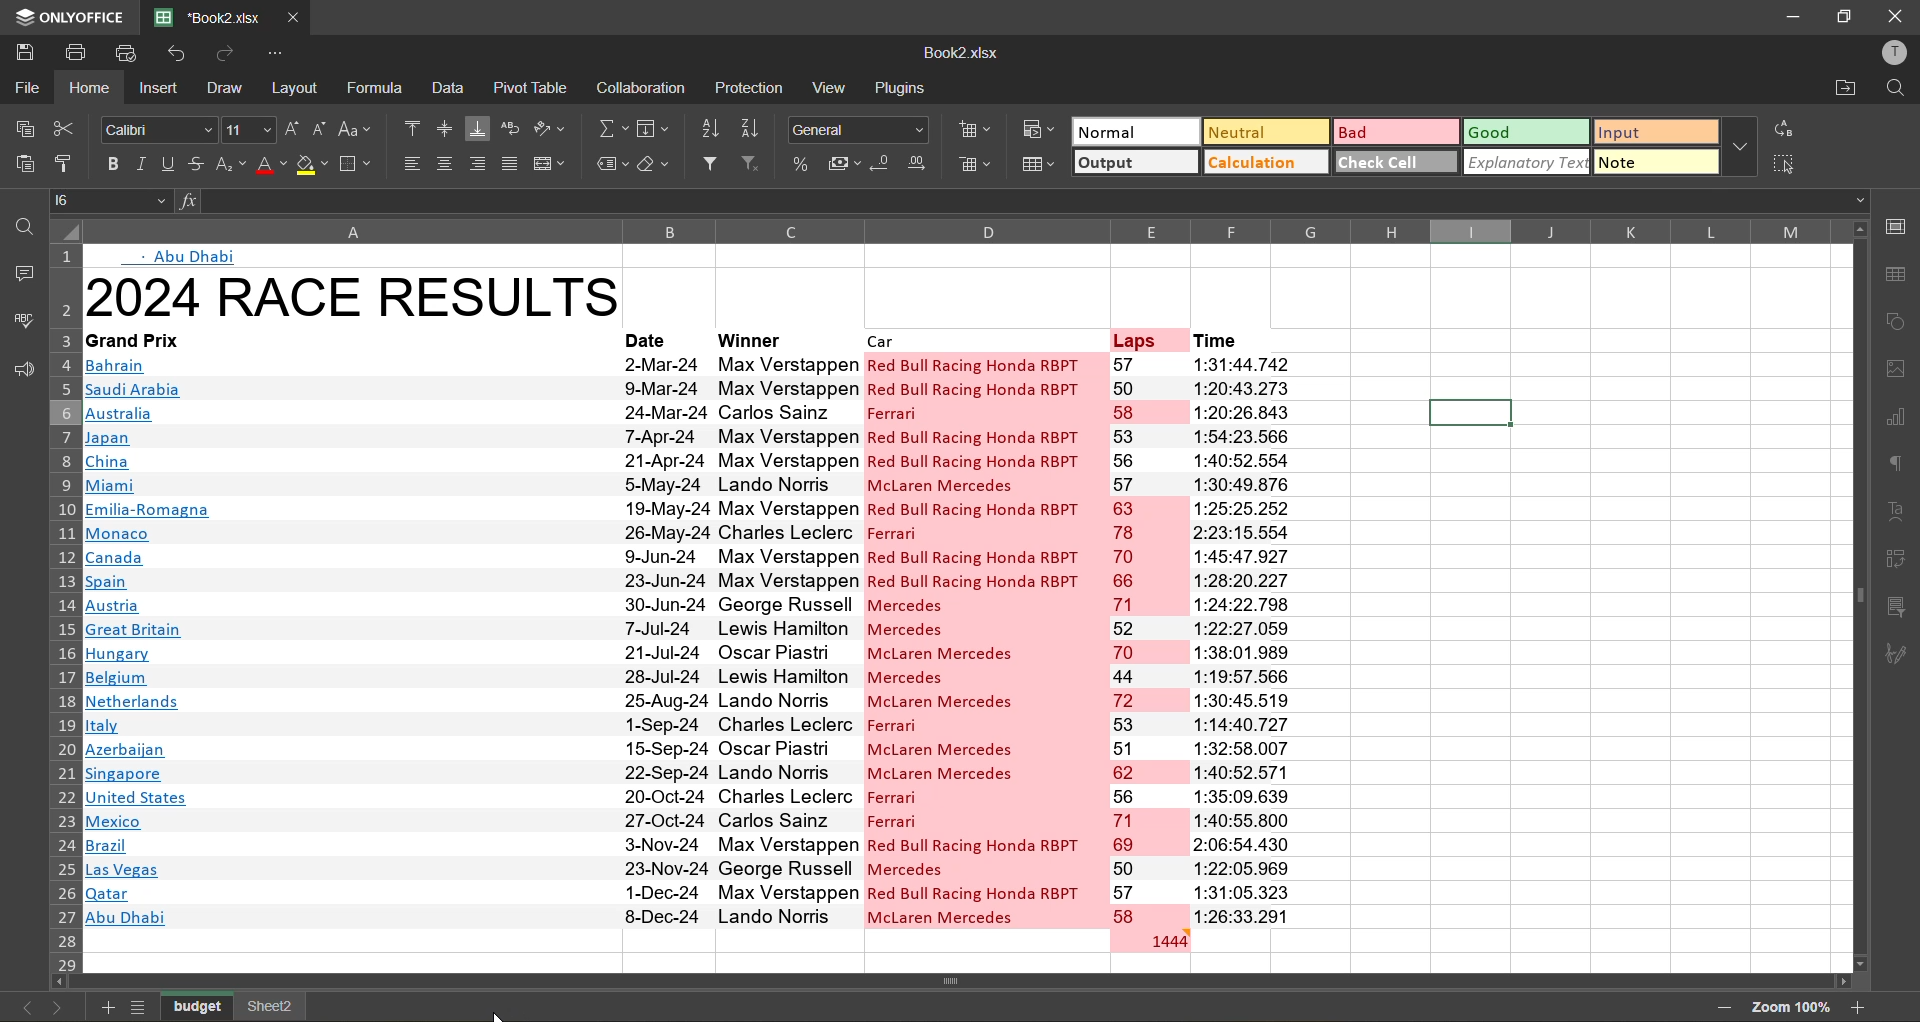 The width and height of the screenshot is (1920, 1022). I want to click on pivot table, so click(1898, 562).